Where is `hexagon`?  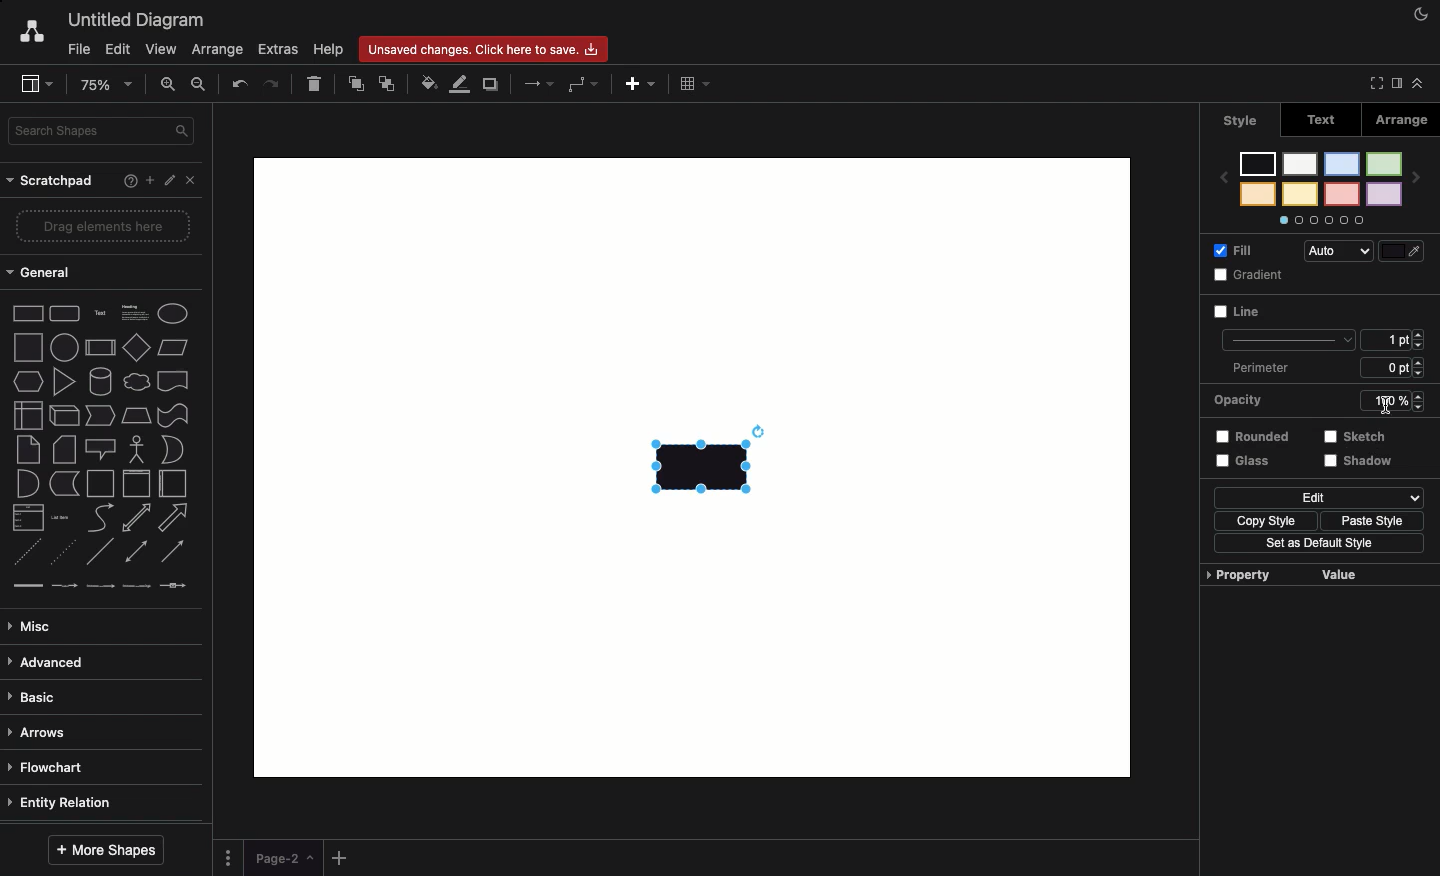 hexagon is located at coordinates (25, 381).